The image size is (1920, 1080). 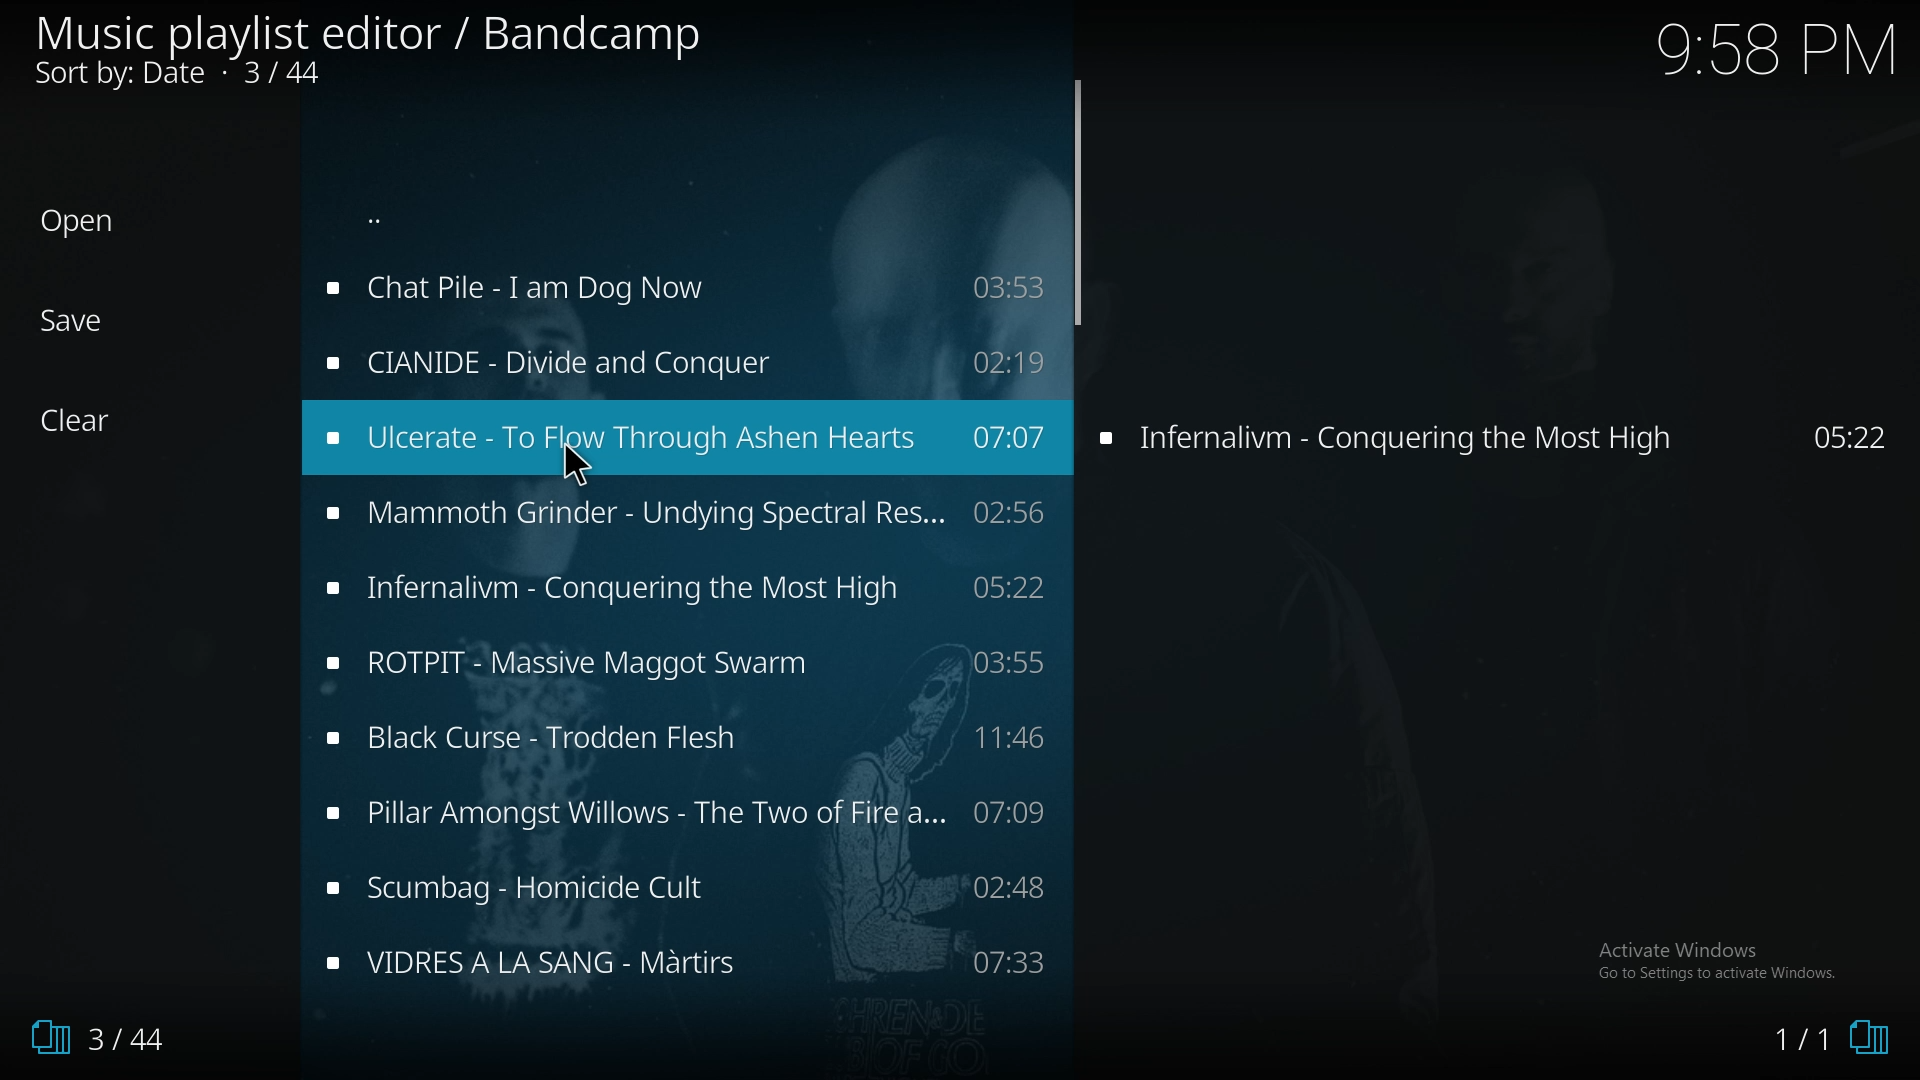 What do you see at coordinates (684, 742) in the screenshot?
I see `music` at bounding box center [684, 742].